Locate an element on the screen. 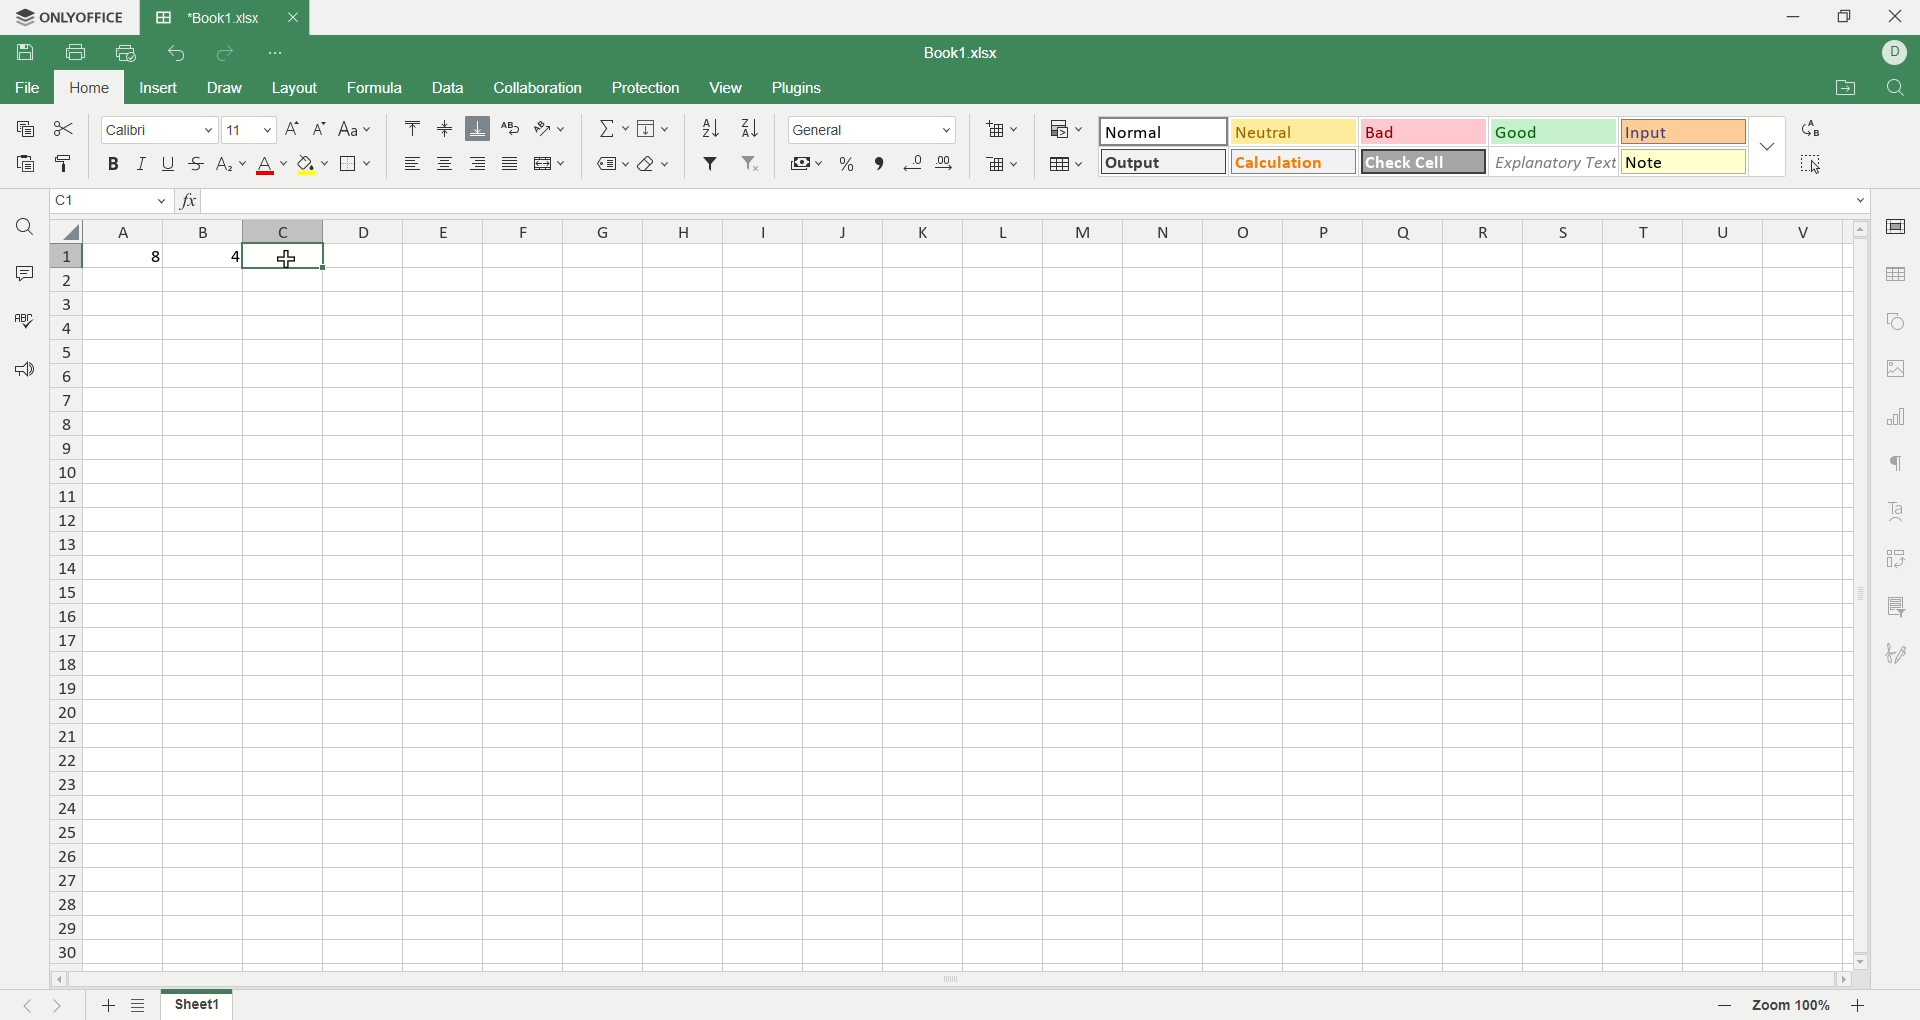 The width and height of the screenshot is (1920, 1020). open file location is located at coordinates (1852, 87).